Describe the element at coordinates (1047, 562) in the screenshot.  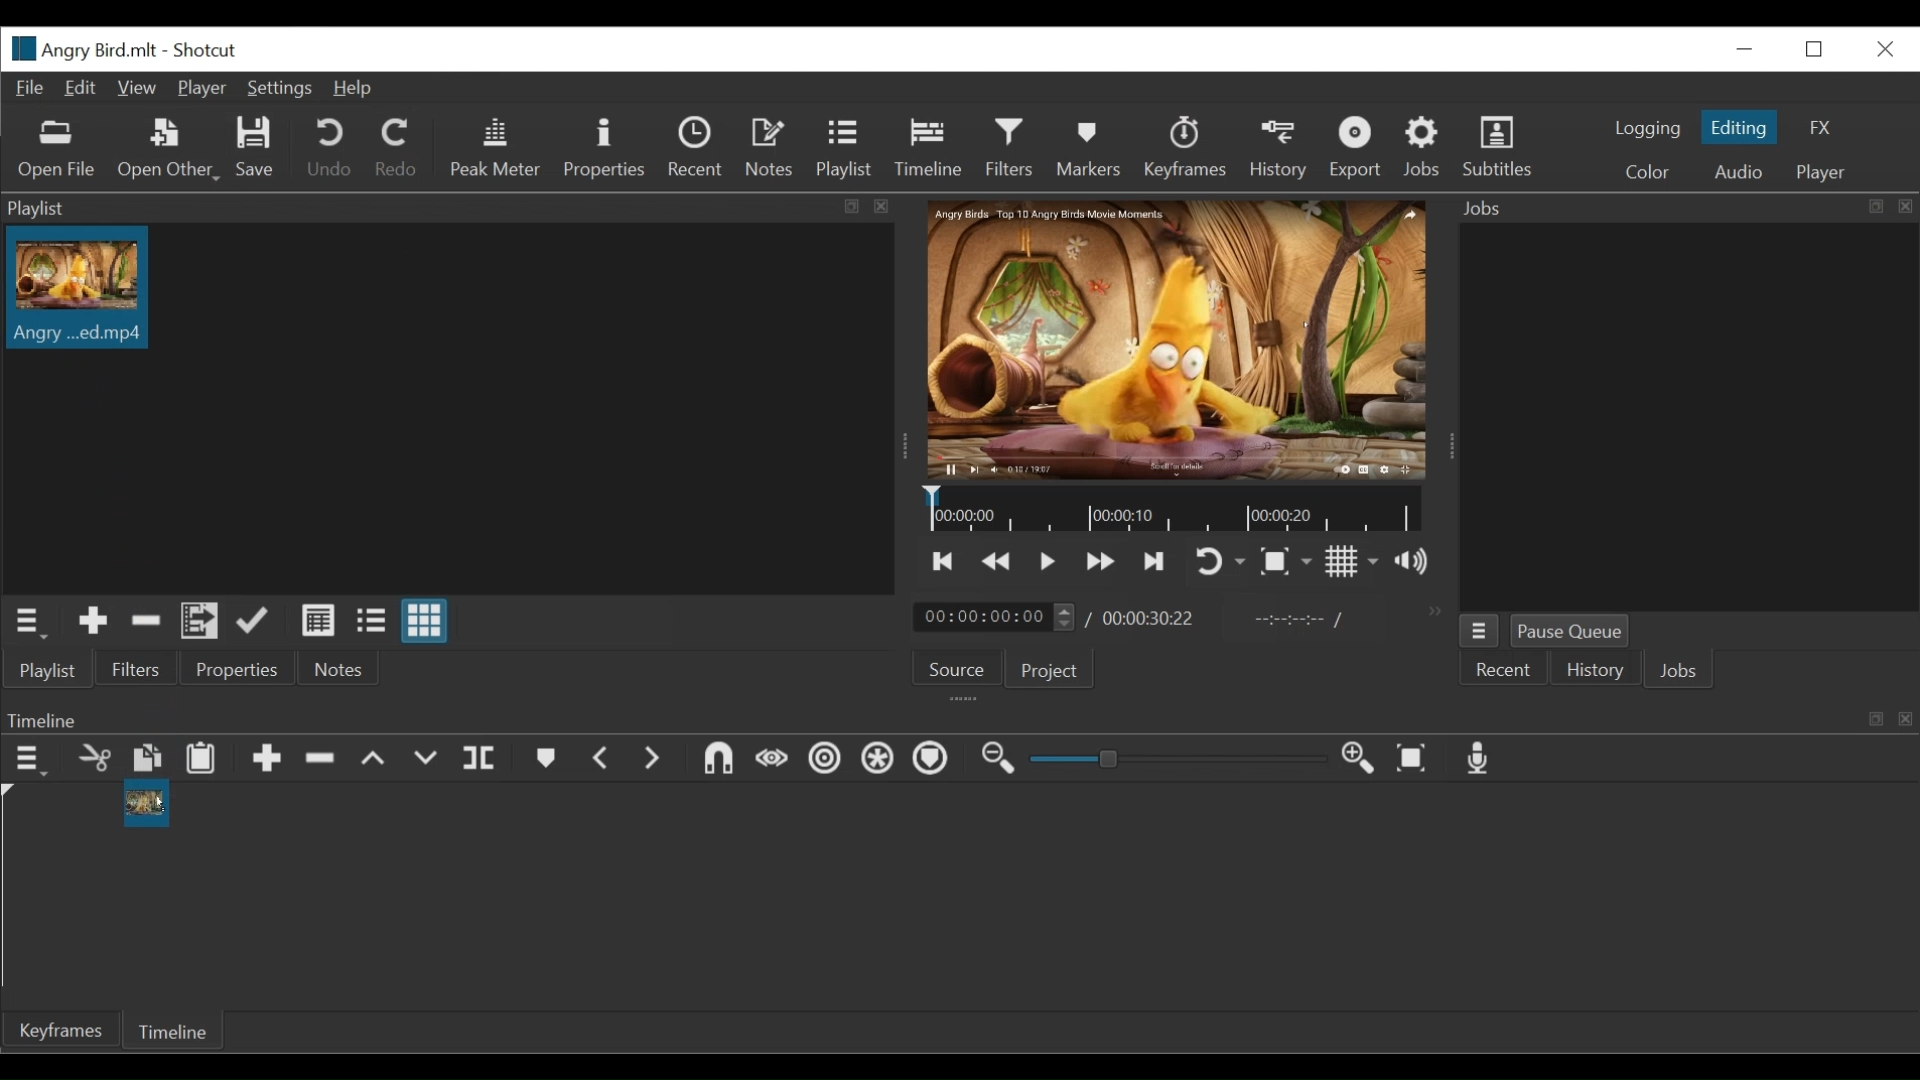
I see `Toggle play or pause (space)` at that location.